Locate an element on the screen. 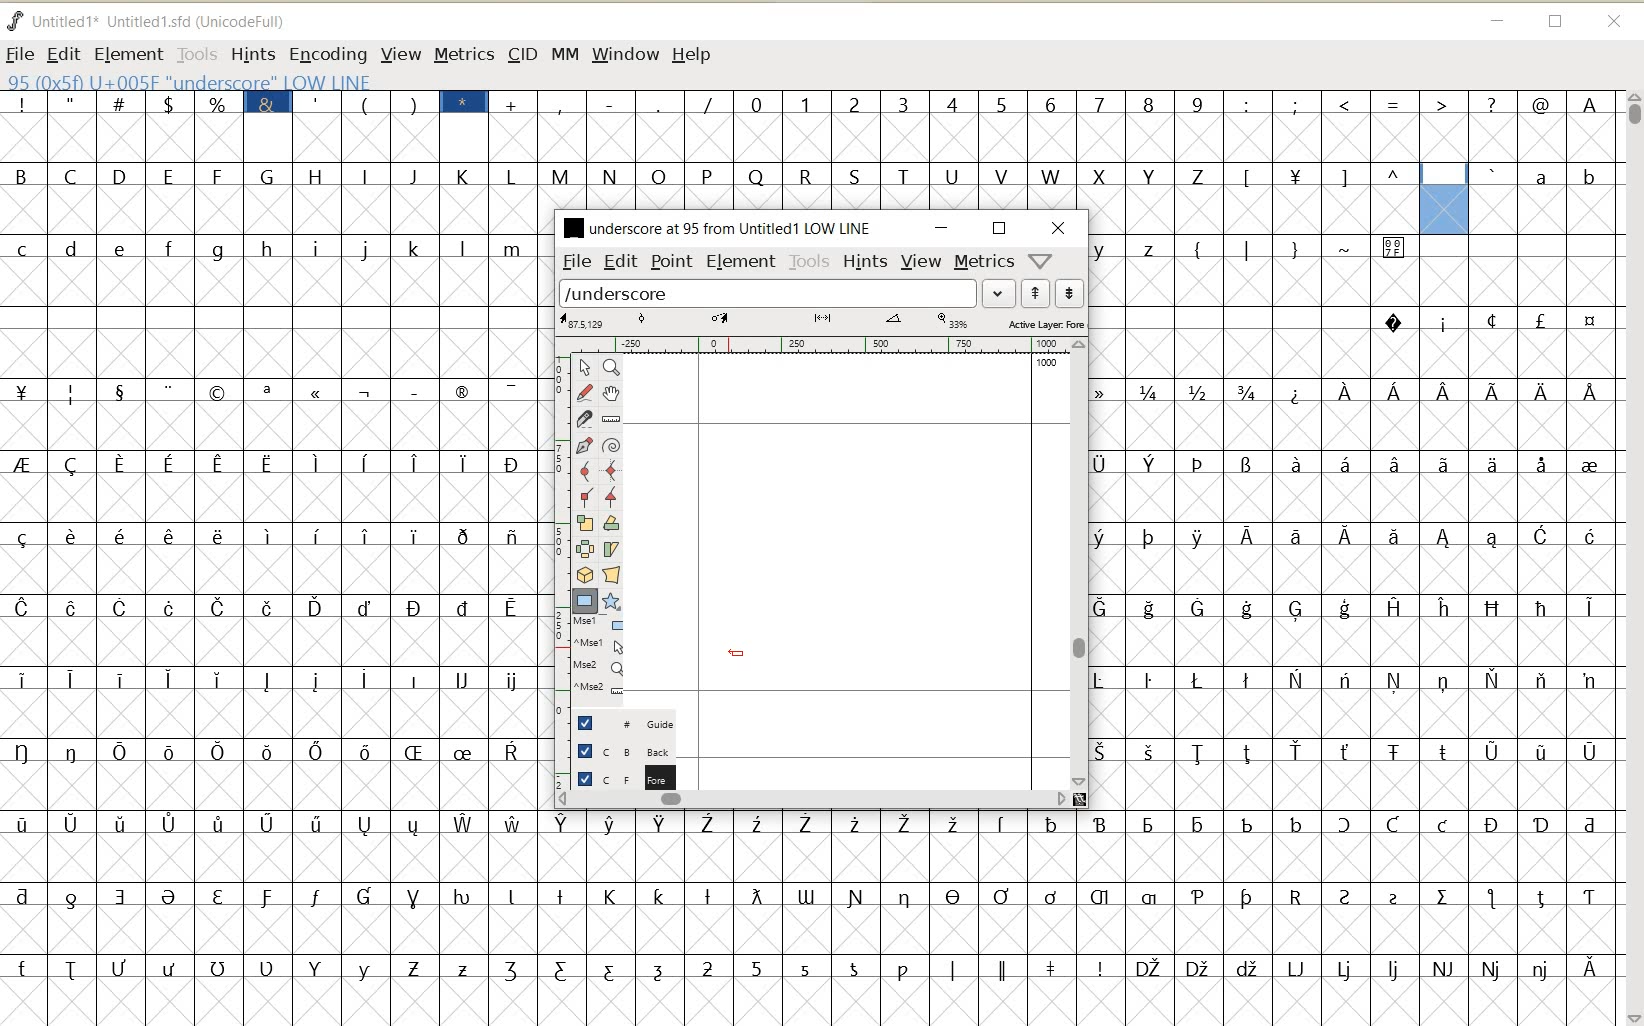 The width and height of the screenshot is (1644, 1026). CID is located at coordinates (522, 56).